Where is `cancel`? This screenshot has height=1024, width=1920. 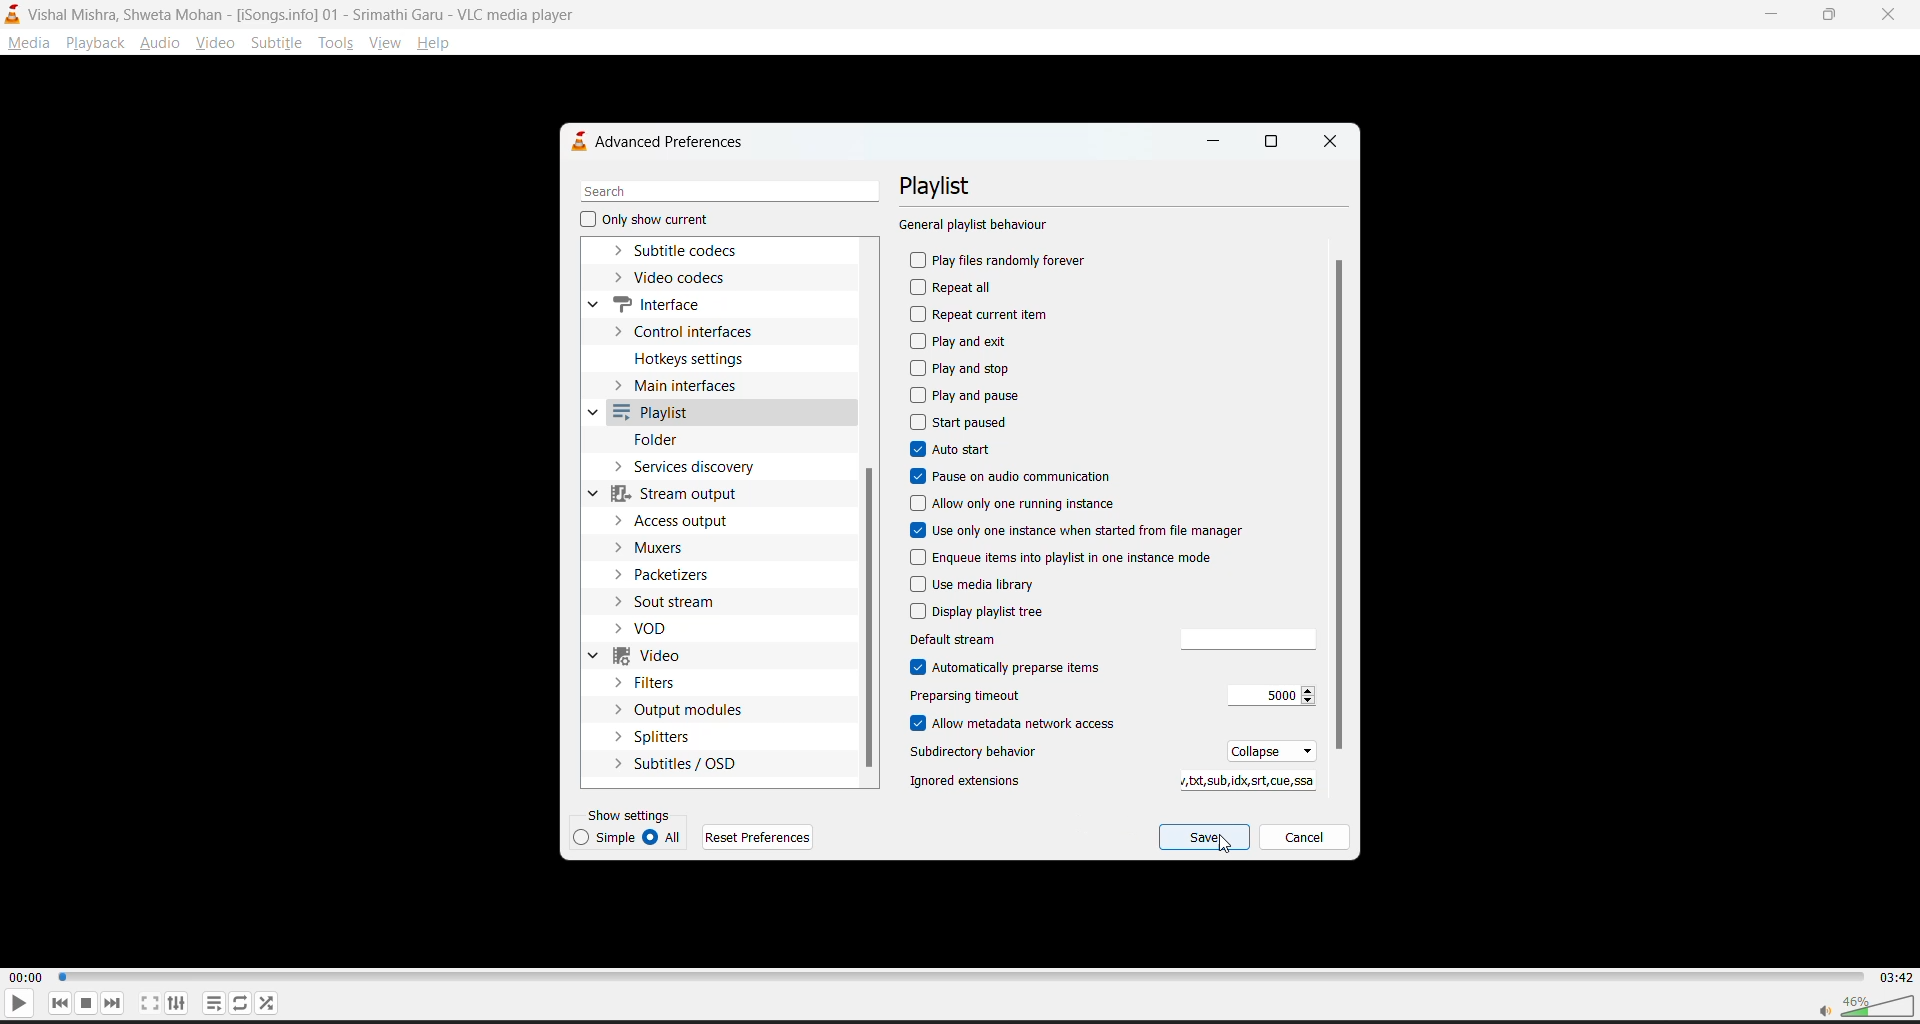
cancel is located at coordinates (1308, 837).